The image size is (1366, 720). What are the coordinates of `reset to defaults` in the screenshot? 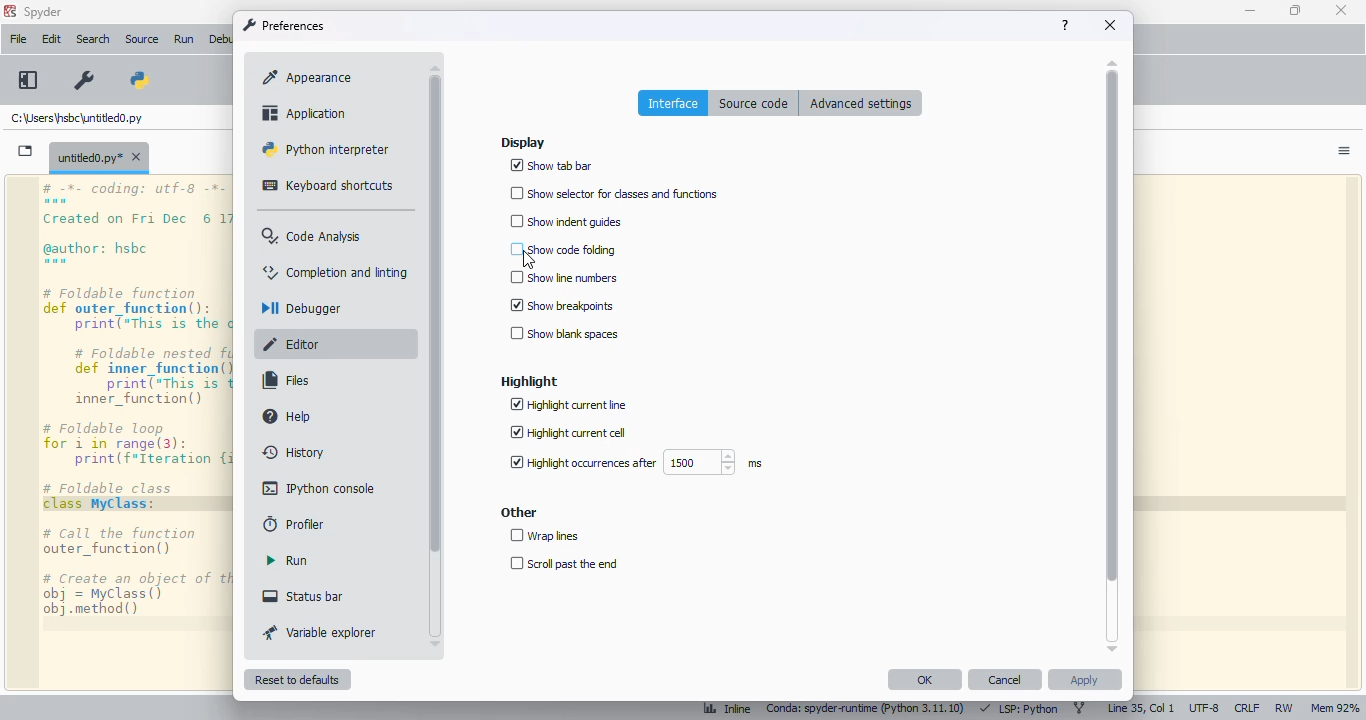 It's located at (298, 679).